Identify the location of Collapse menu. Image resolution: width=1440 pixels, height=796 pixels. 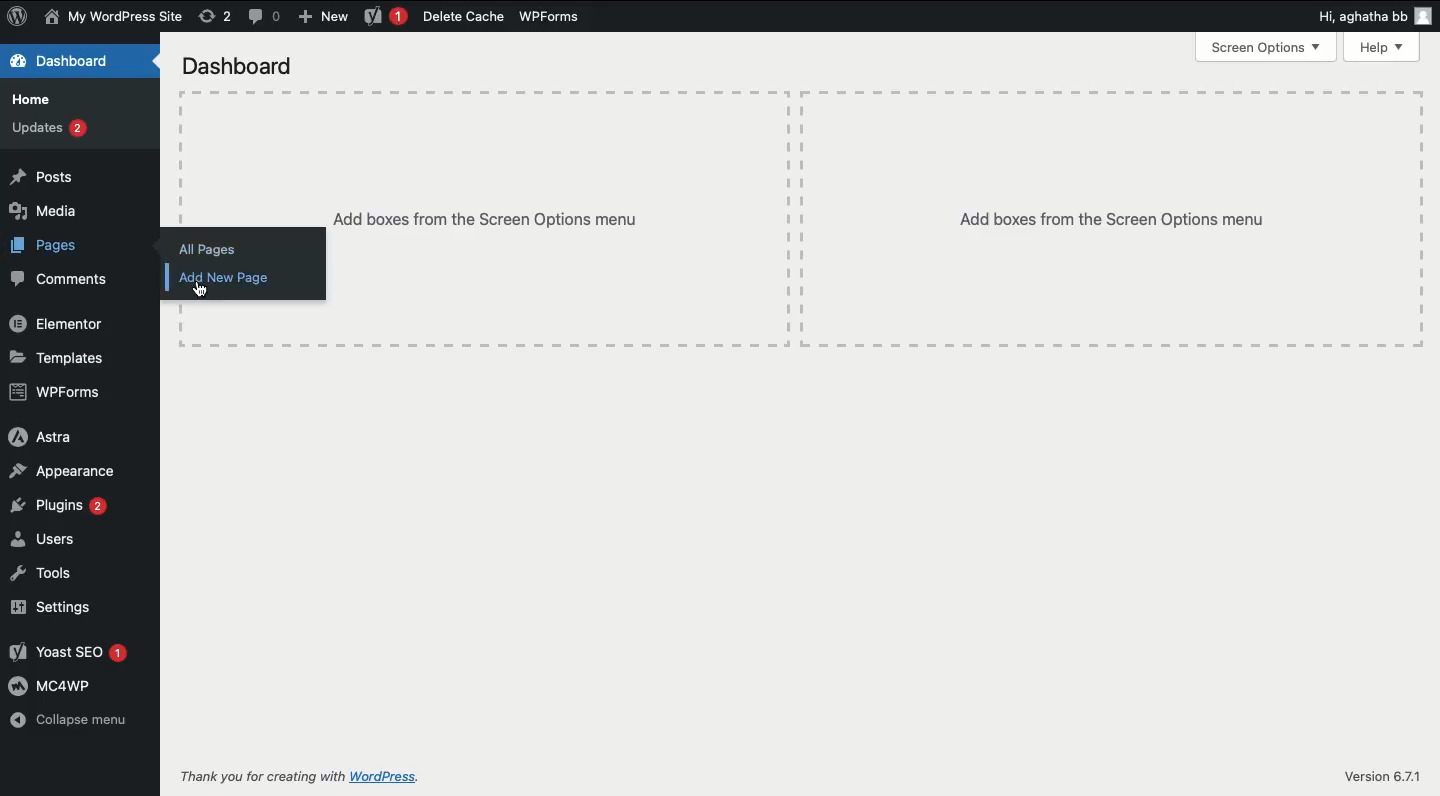
(75, 721).